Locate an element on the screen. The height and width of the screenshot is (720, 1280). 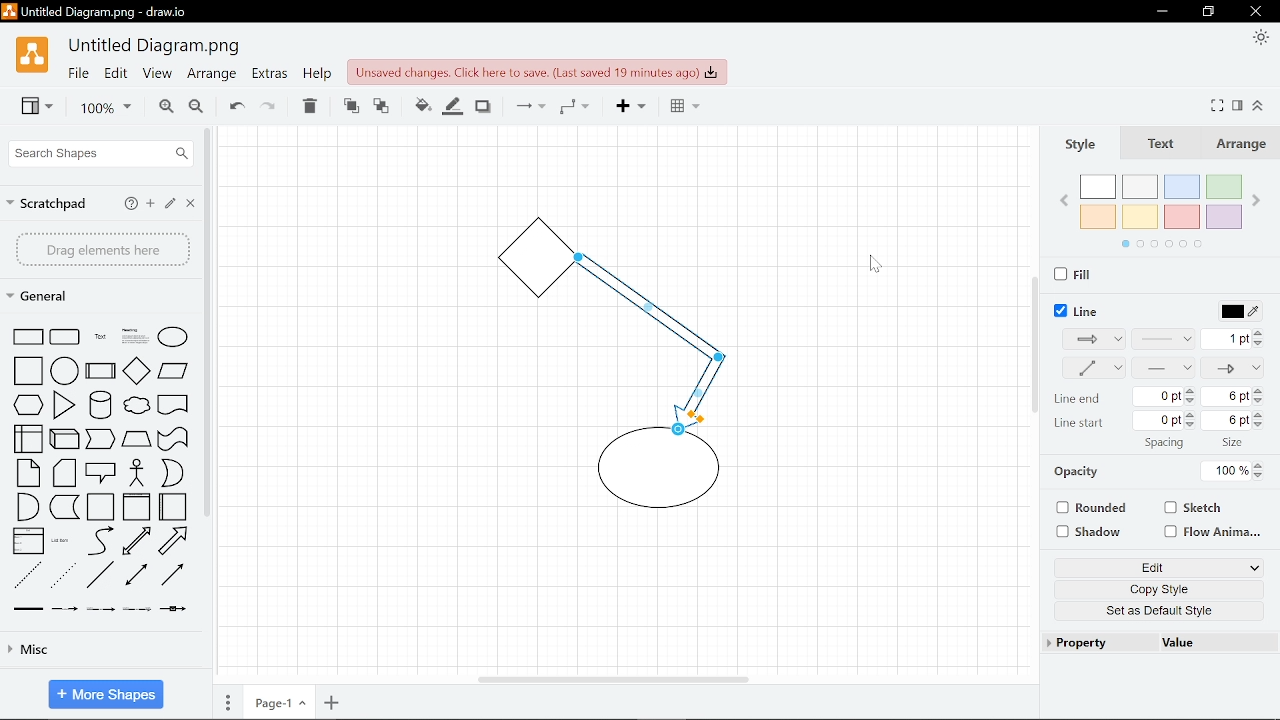
shape is located at coordinates (103, 472).